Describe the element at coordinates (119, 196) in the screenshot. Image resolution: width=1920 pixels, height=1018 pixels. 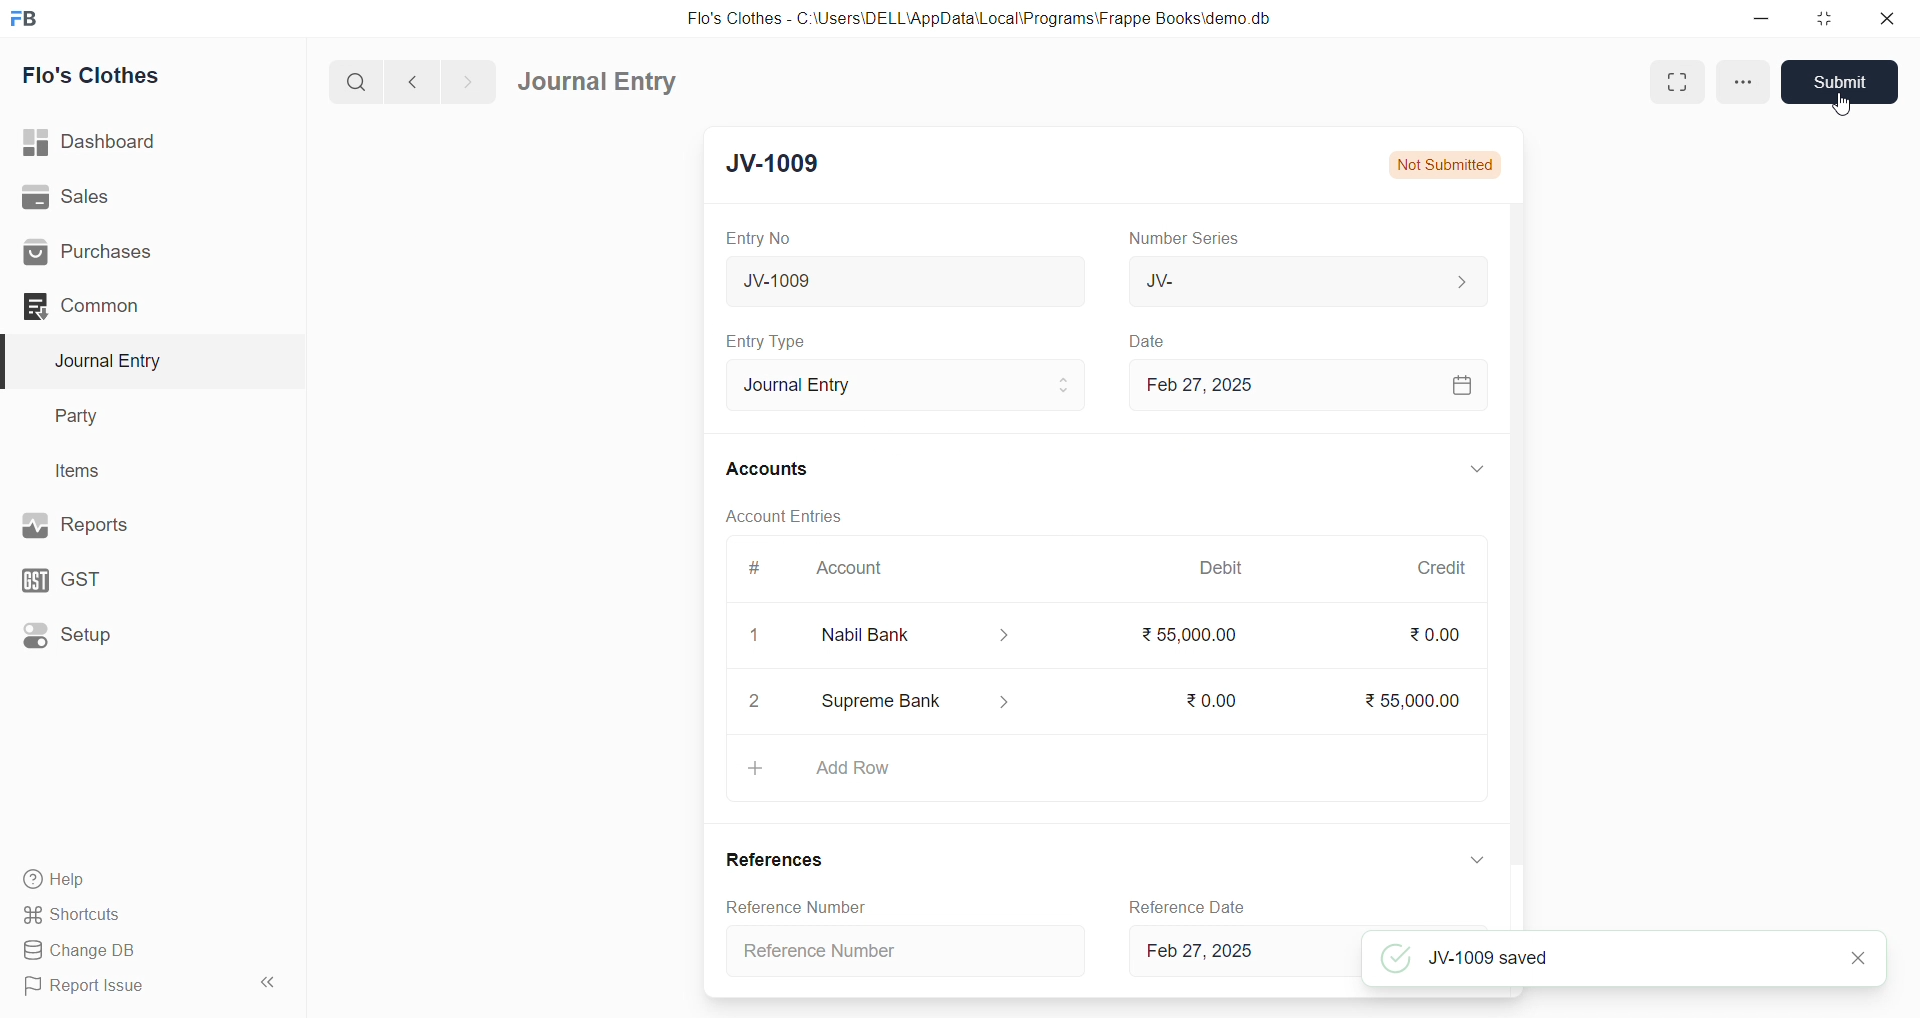
I see `Sales` at that location.